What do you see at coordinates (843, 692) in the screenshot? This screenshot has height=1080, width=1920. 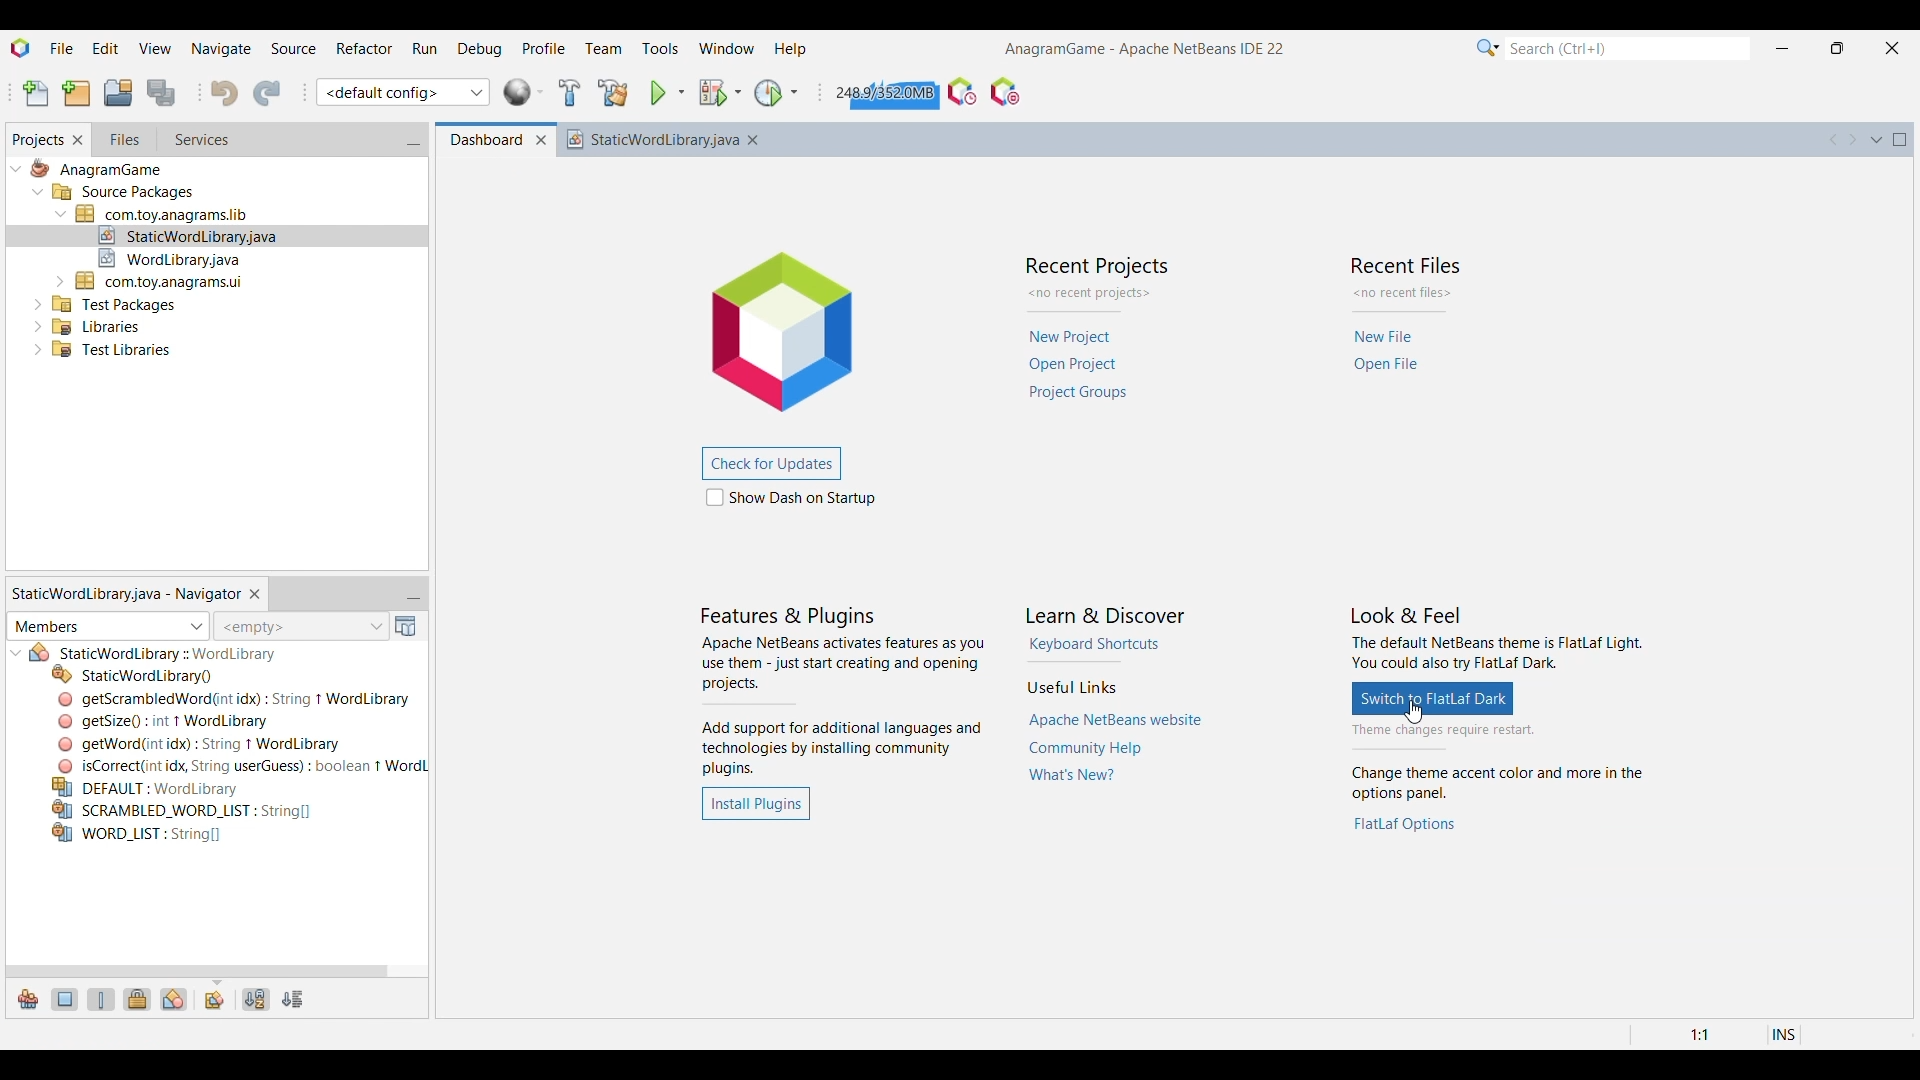 I see `Title and description of Features and Plugins` at bounding box center [843, 692].